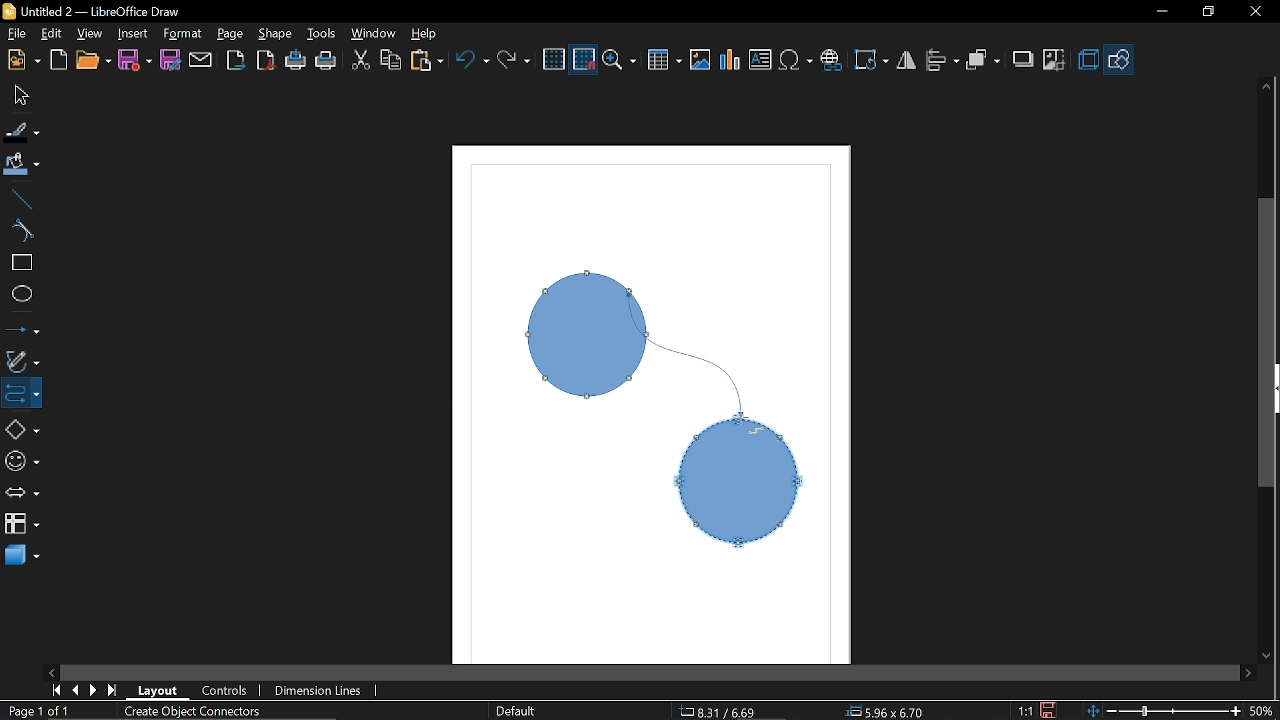 The image size is (1280, 720). I want to click on Control, so click(230, 691).